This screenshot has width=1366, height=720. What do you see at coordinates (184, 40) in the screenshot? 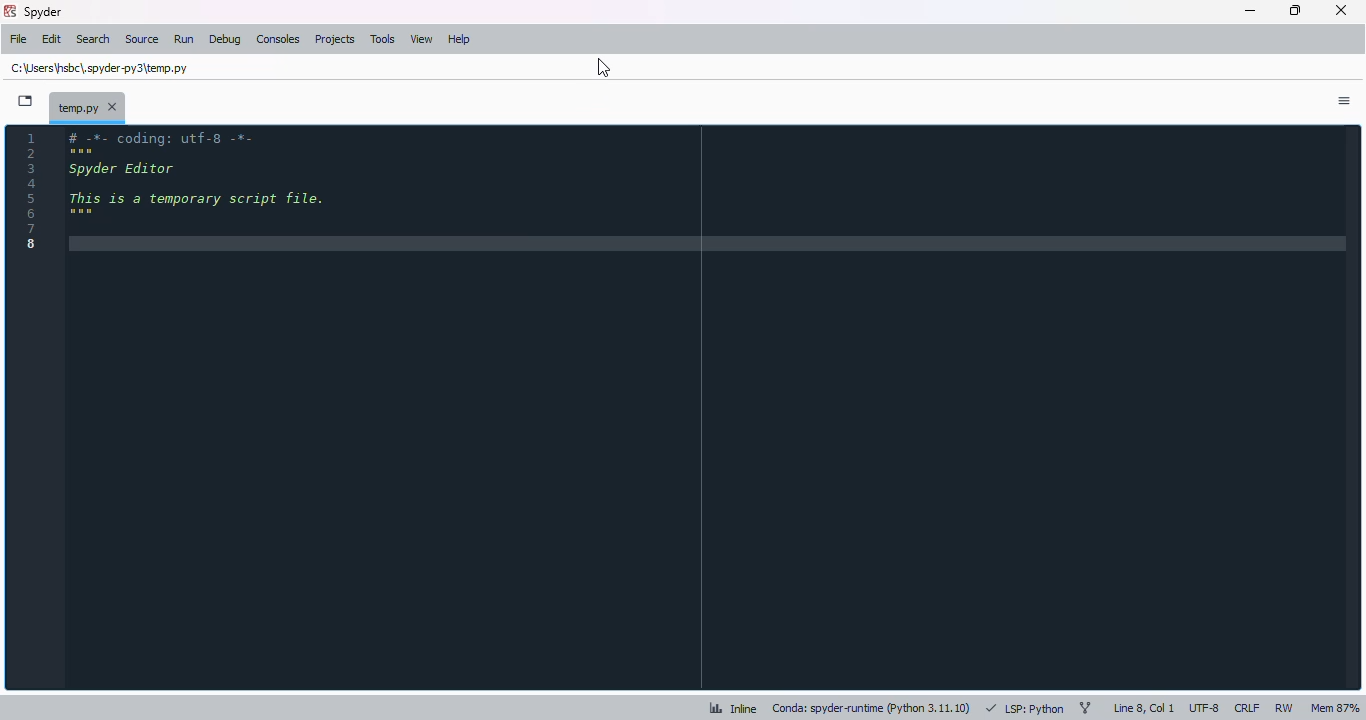
I see `run` at bounding box center [184, 40].